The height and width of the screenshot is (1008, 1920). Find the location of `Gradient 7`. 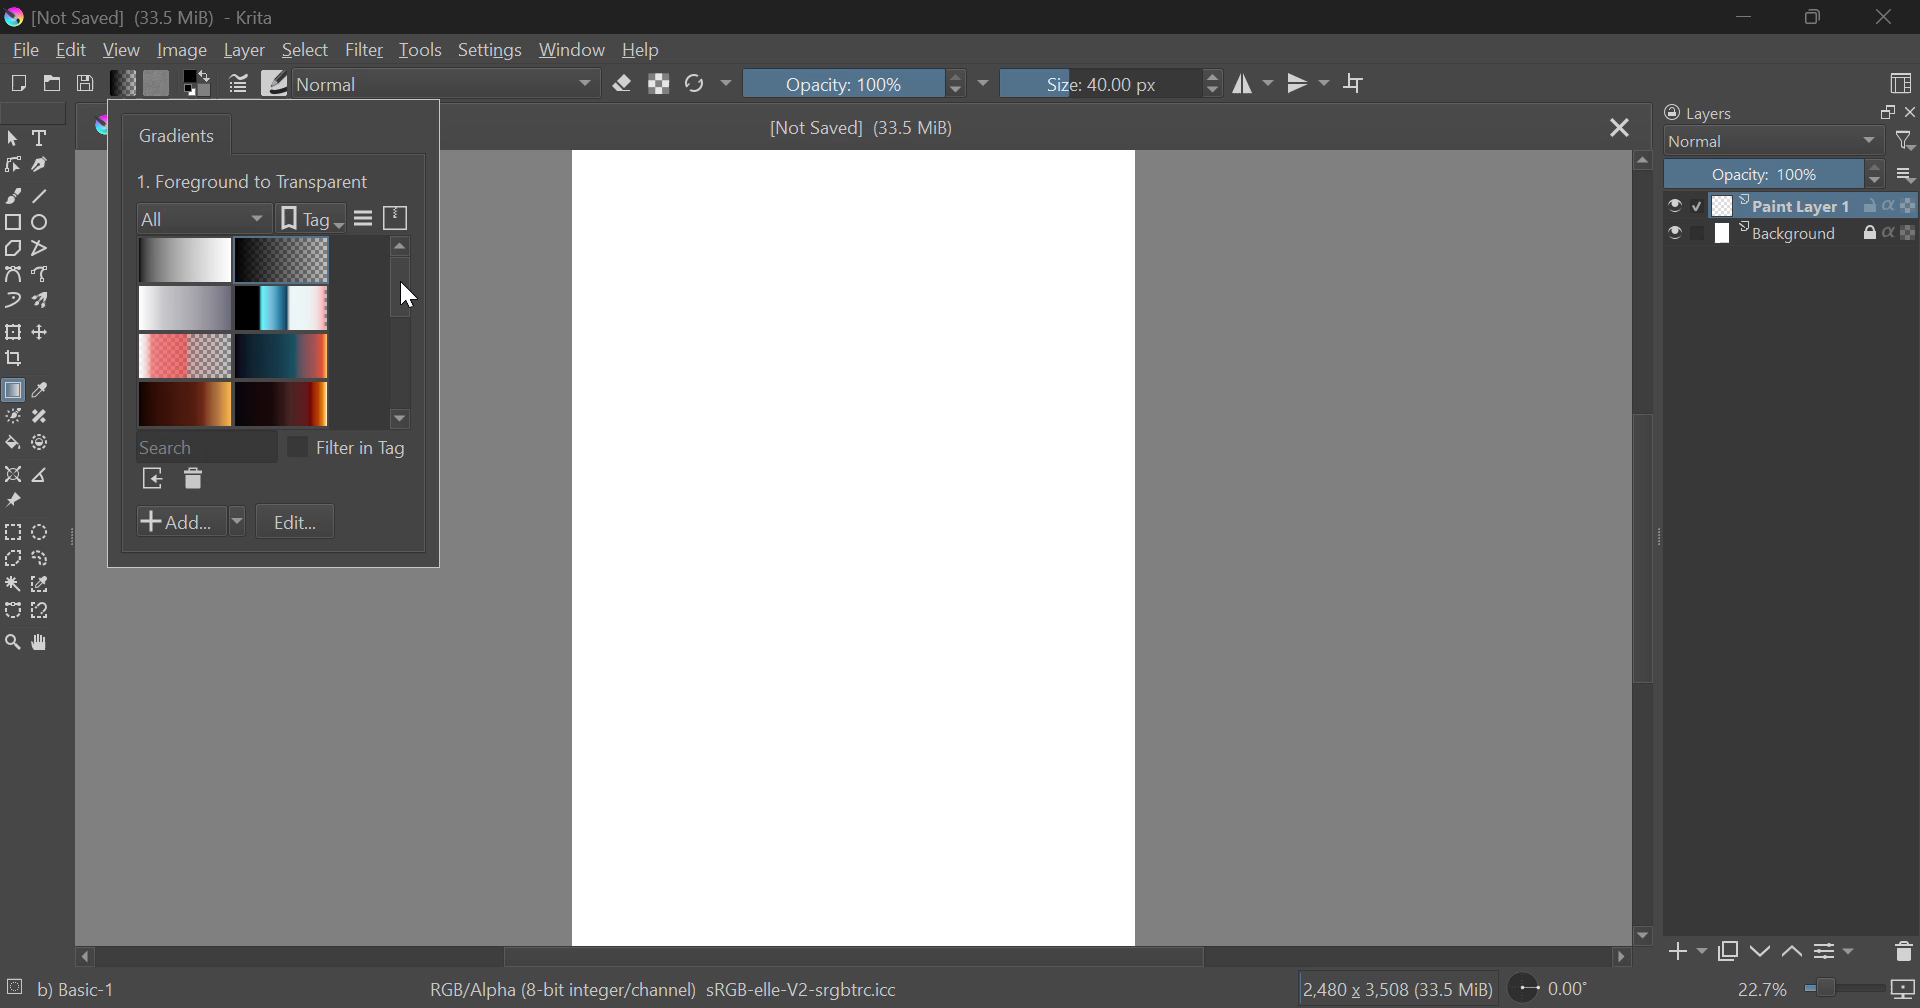

Gradient 7 is located at coordinates (186, 404).